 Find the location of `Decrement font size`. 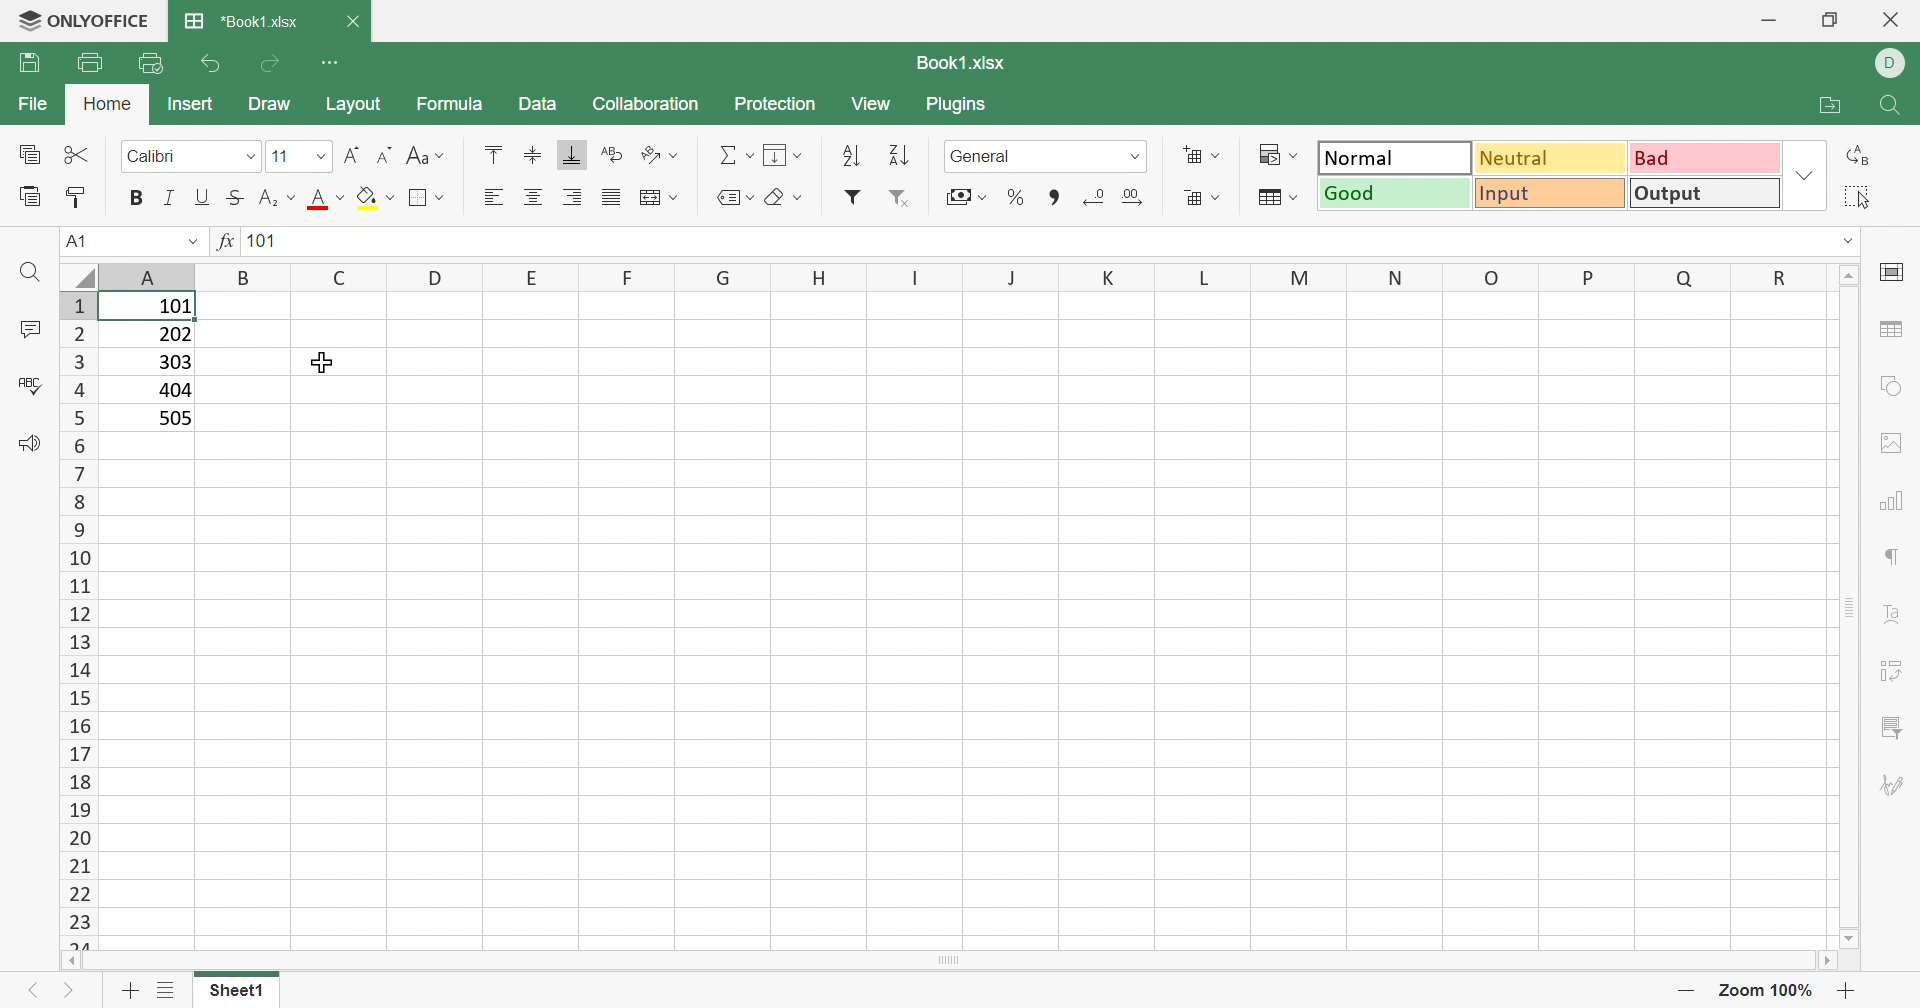

Decrement font size is located at coordinates (382, 153).